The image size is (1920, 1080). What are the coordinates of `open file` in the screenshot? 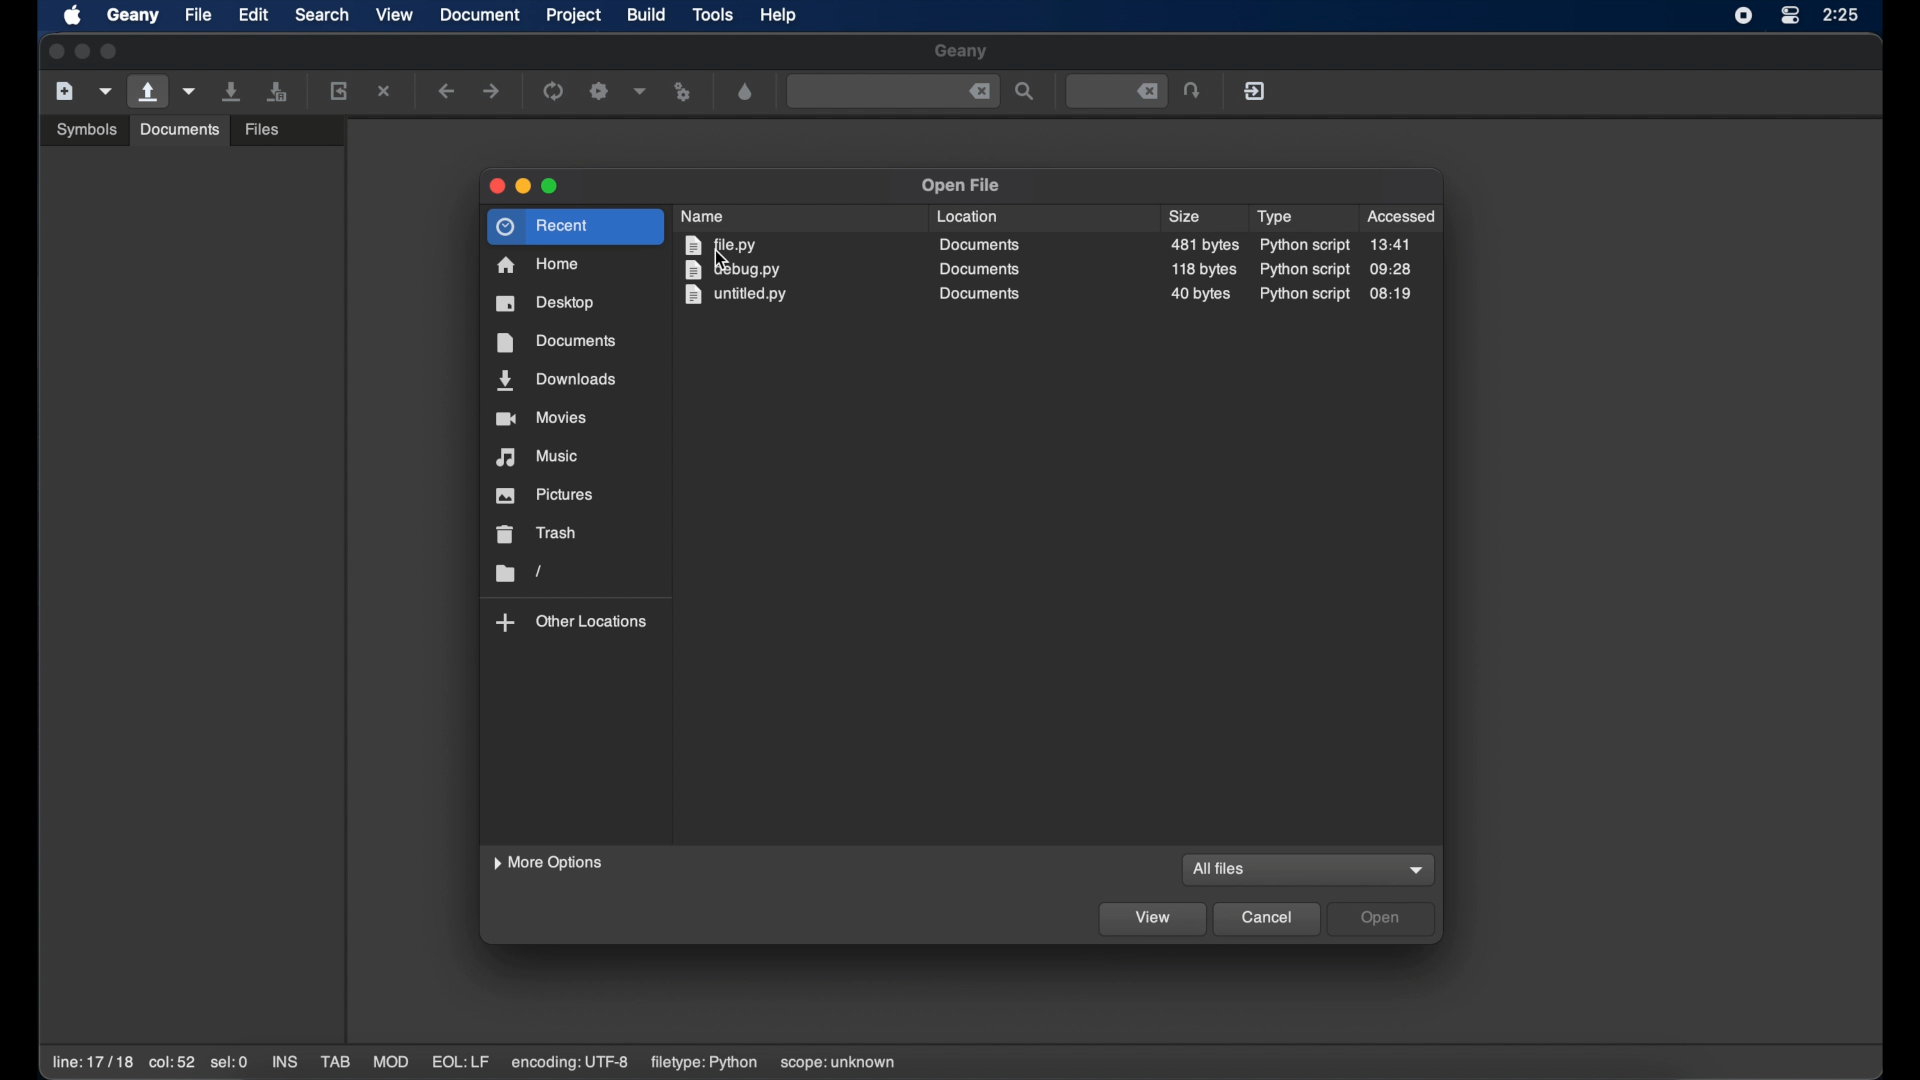 It's located at (961, 187).